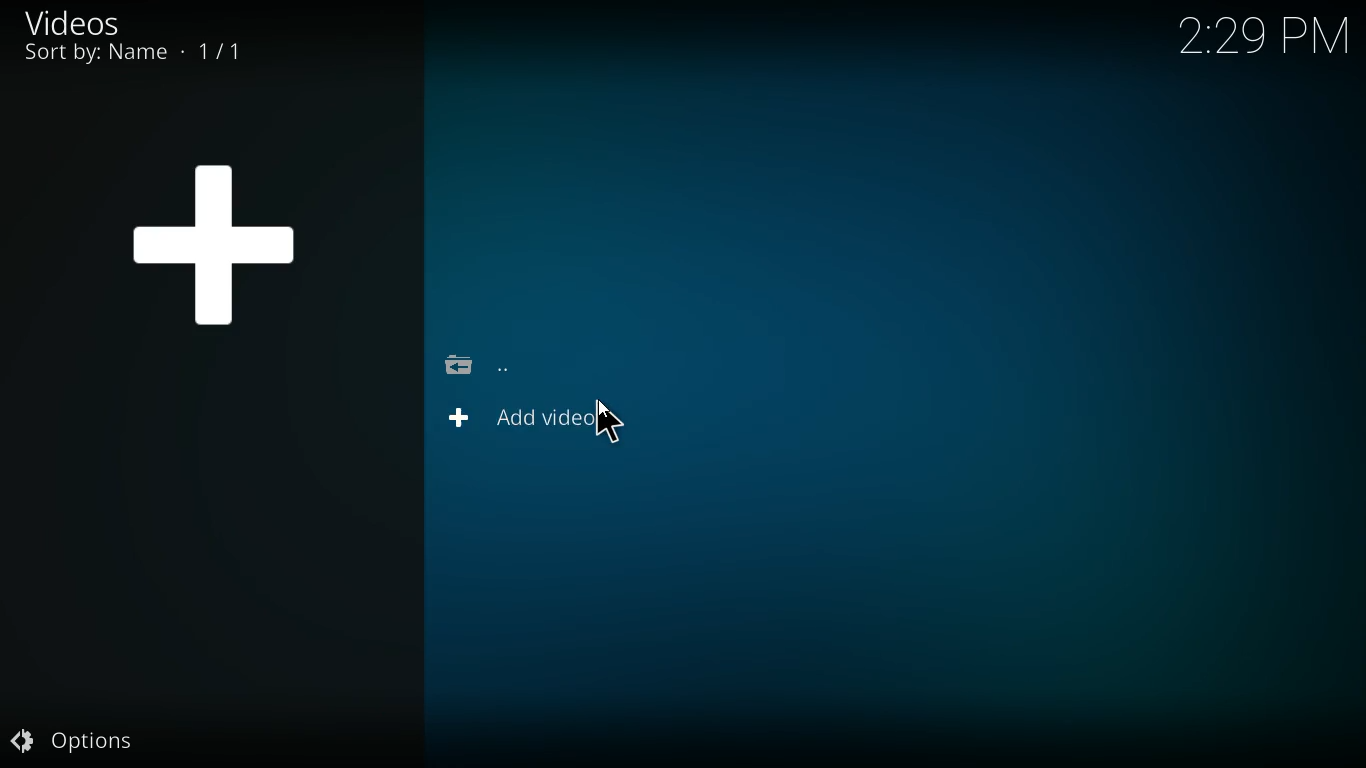  I want to click on add video, so click(546, 423).